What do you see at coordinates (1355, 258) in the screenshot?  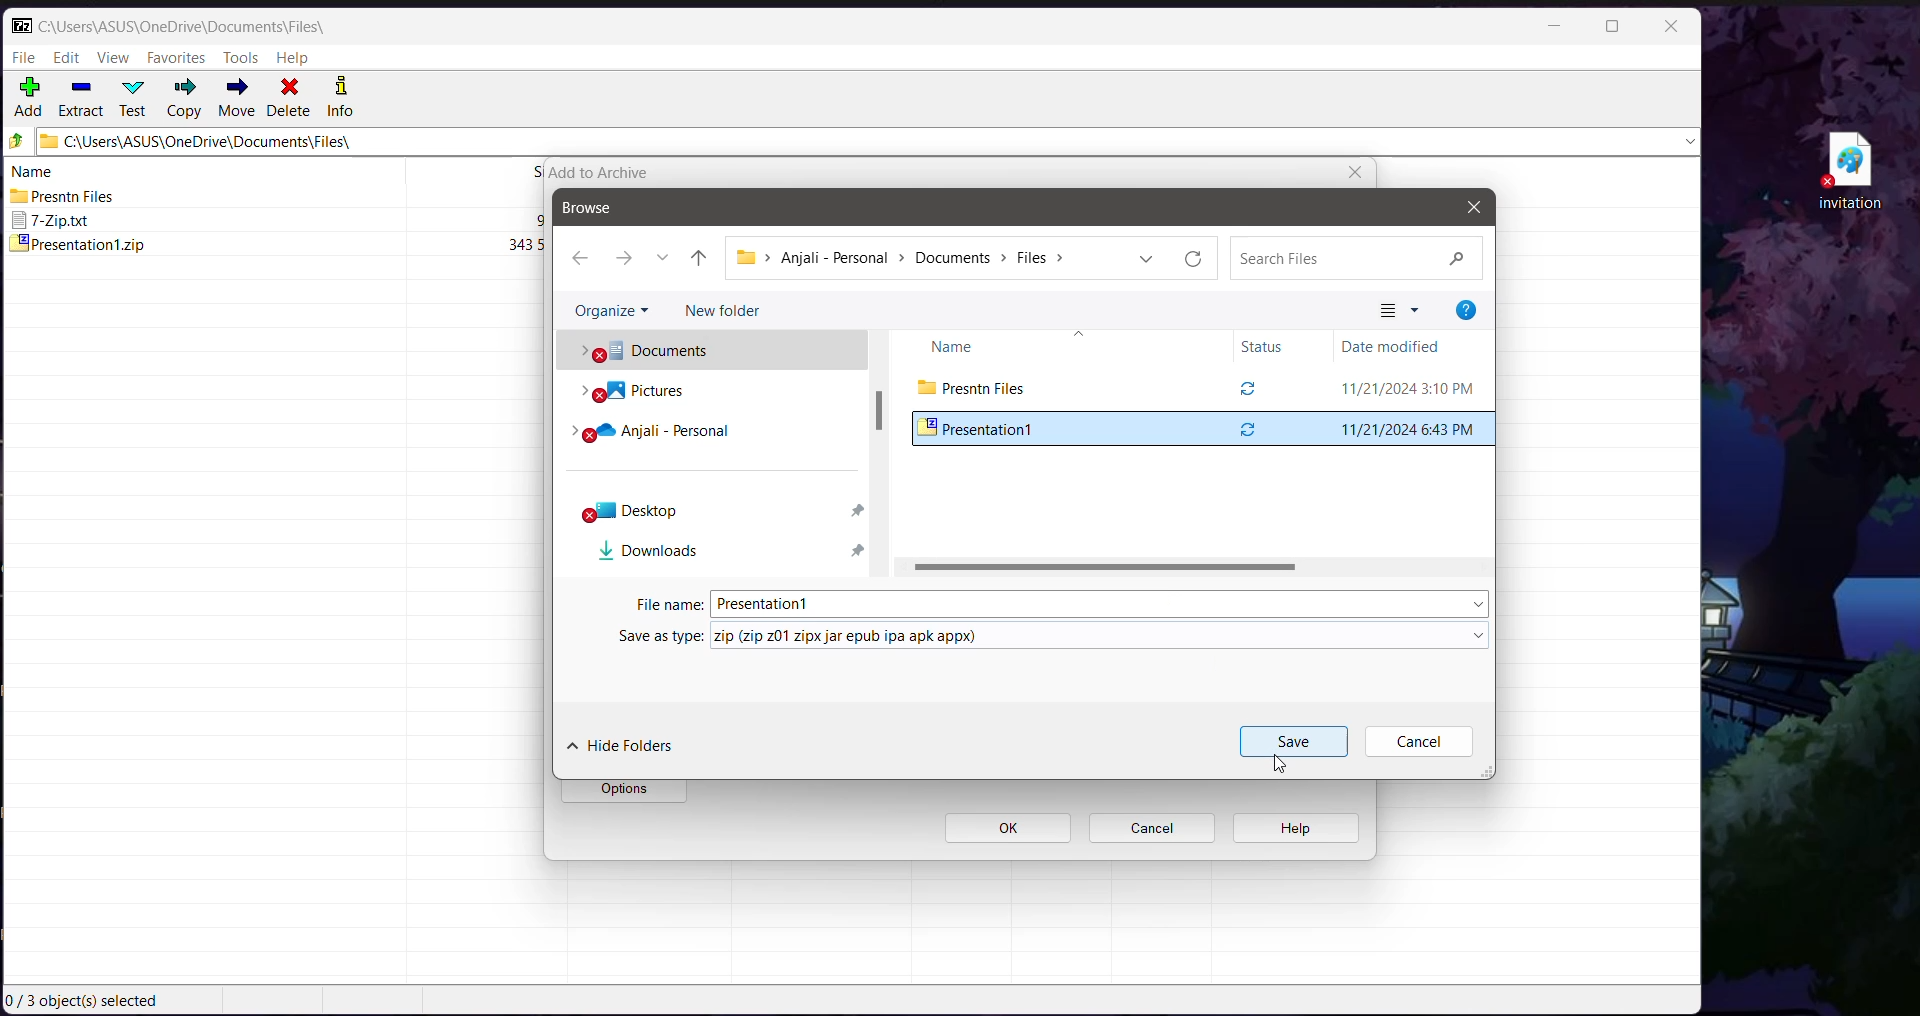 I see `Search` at bounding box center [1355, 258].